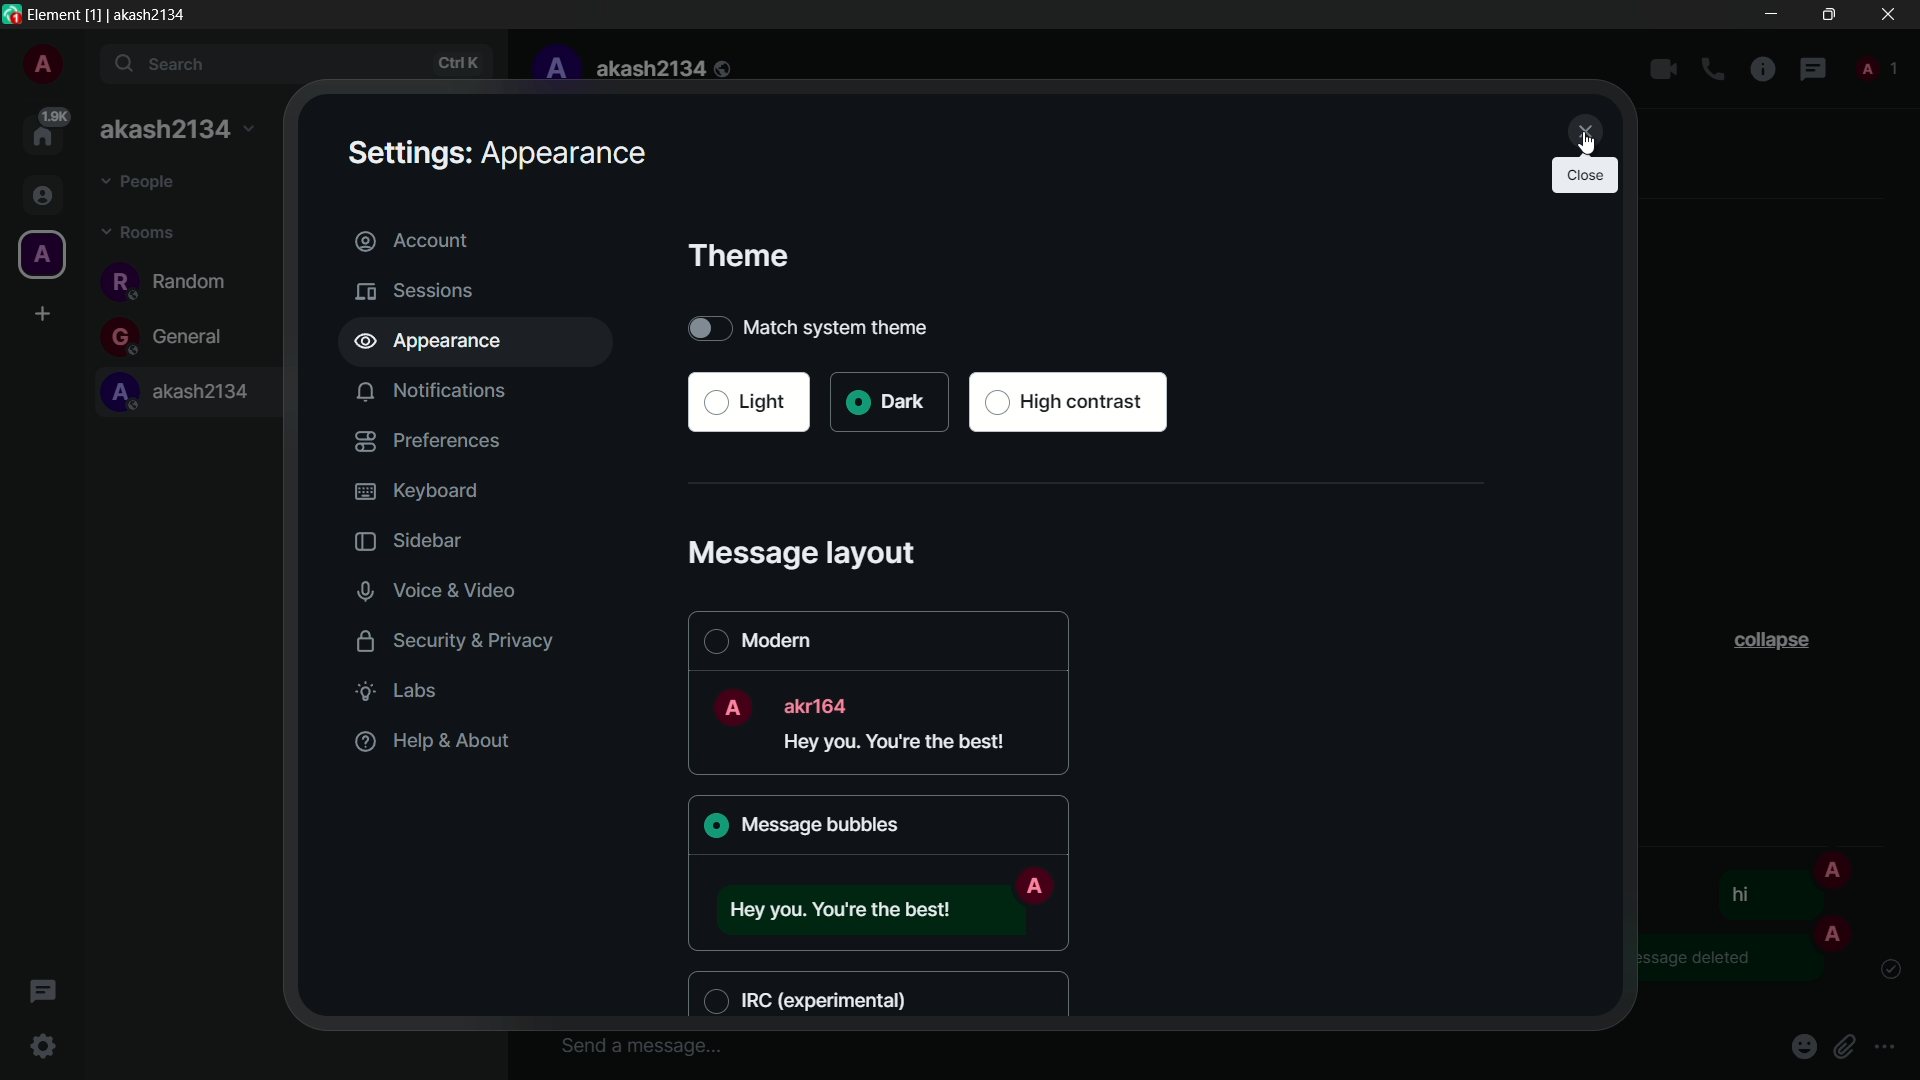 This screenshot has height=1080, width=1920. Describe the element at coordinates (41, 994) in the screenshot. I see `threads` at that location.